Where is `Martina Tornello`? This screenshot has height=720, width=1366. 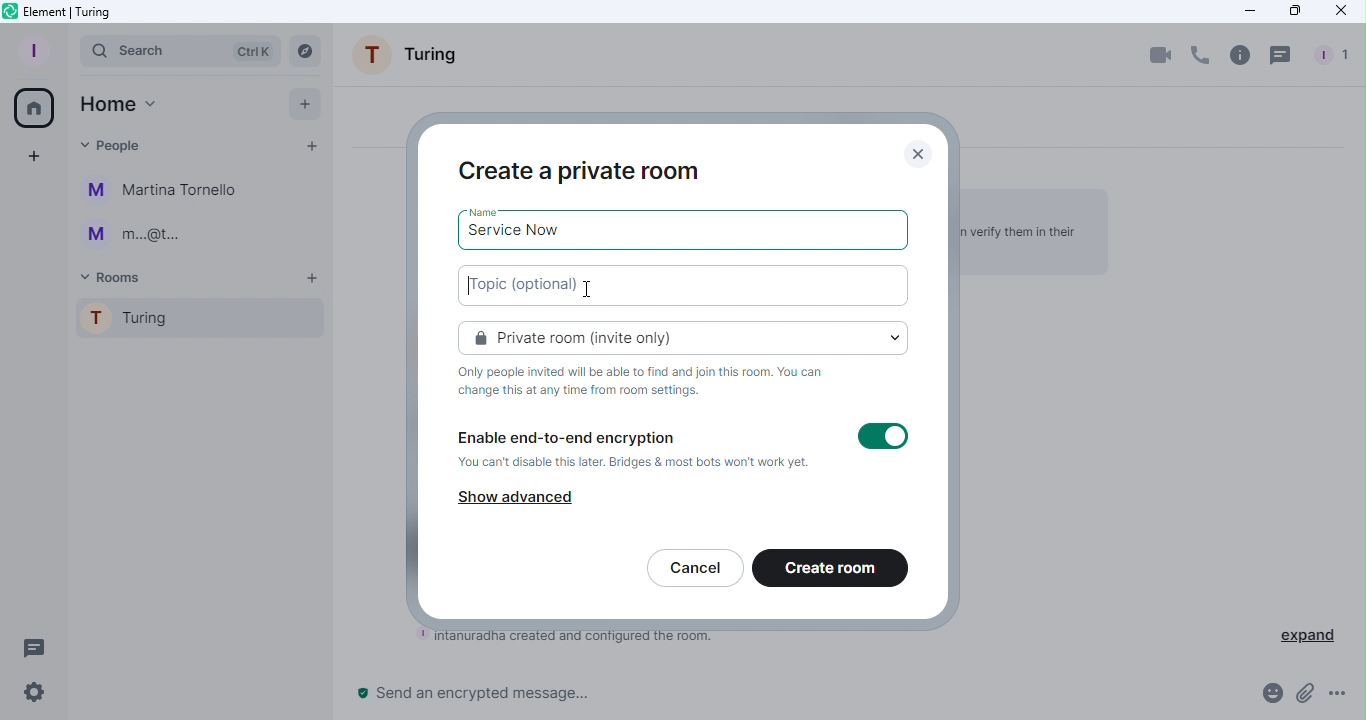
Martina Tornello is located at coordinates (165, 191).